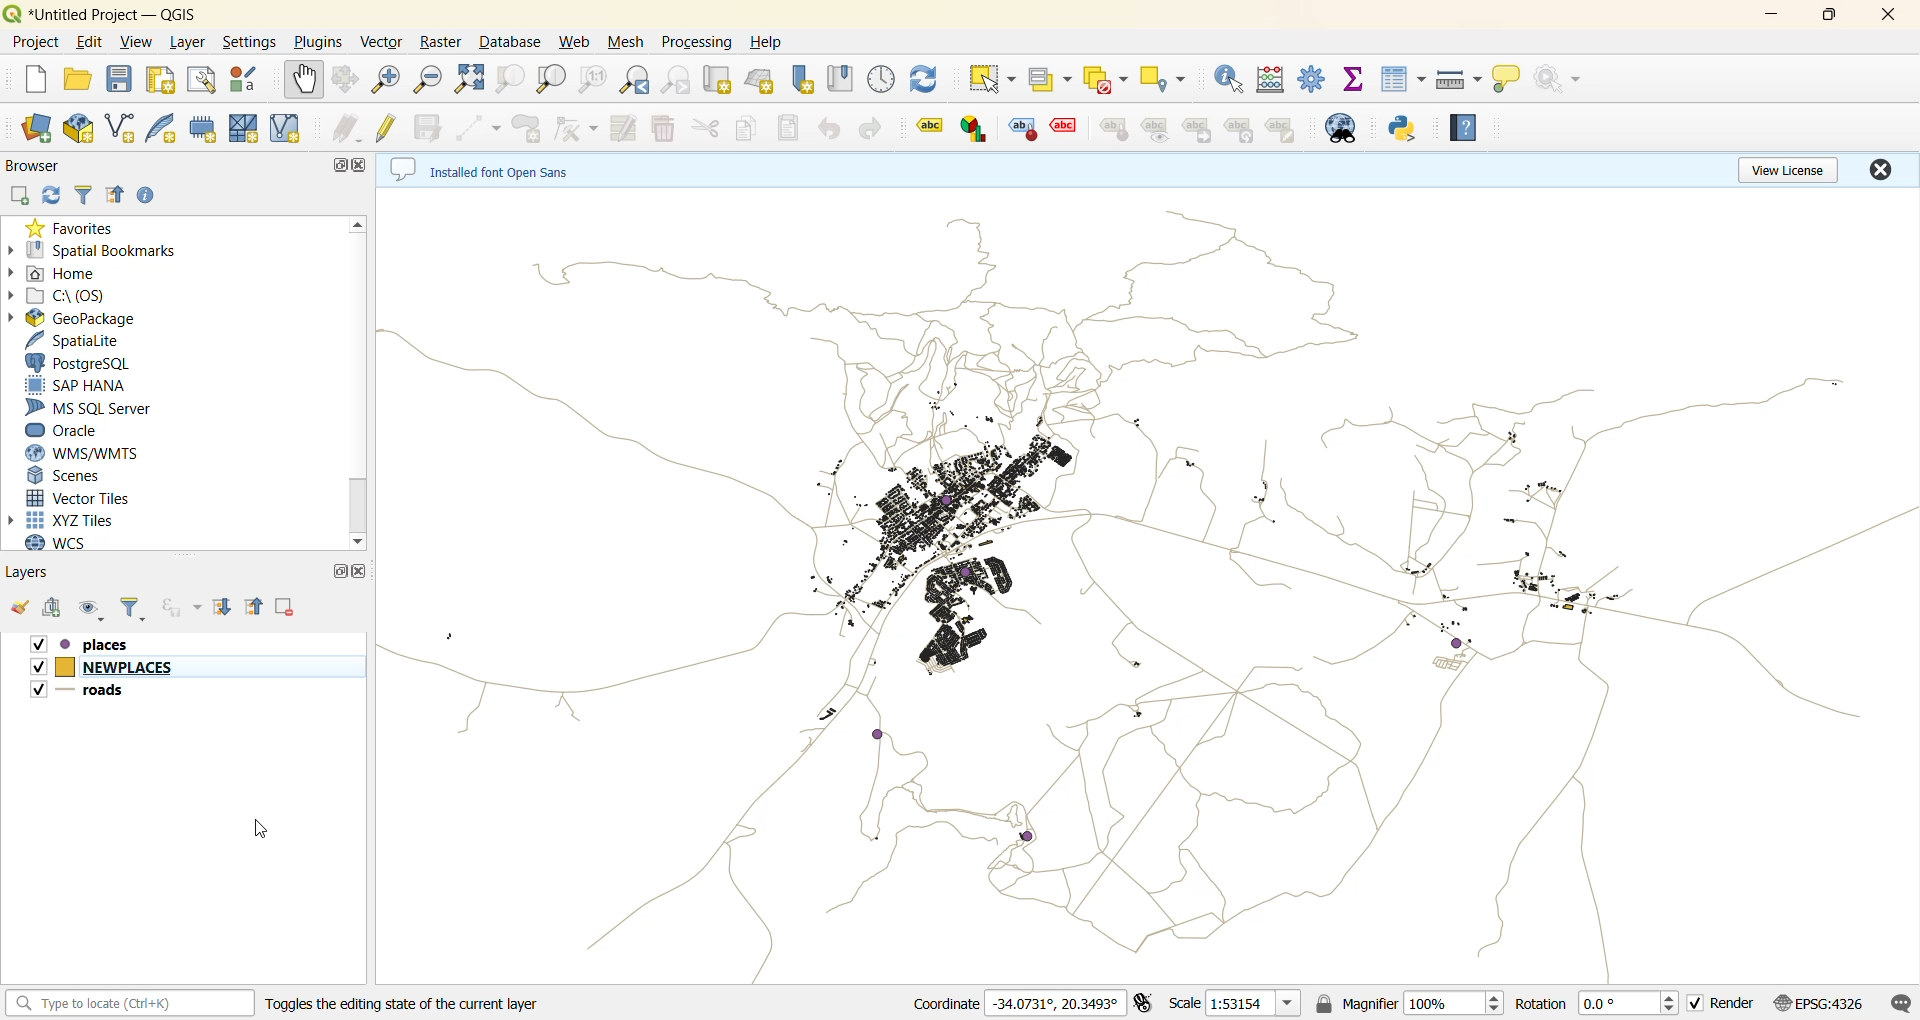 The image size is (1920, 1020). Describe the element at coordinates (766, 42) in the screenshot. I see `help` at that location.